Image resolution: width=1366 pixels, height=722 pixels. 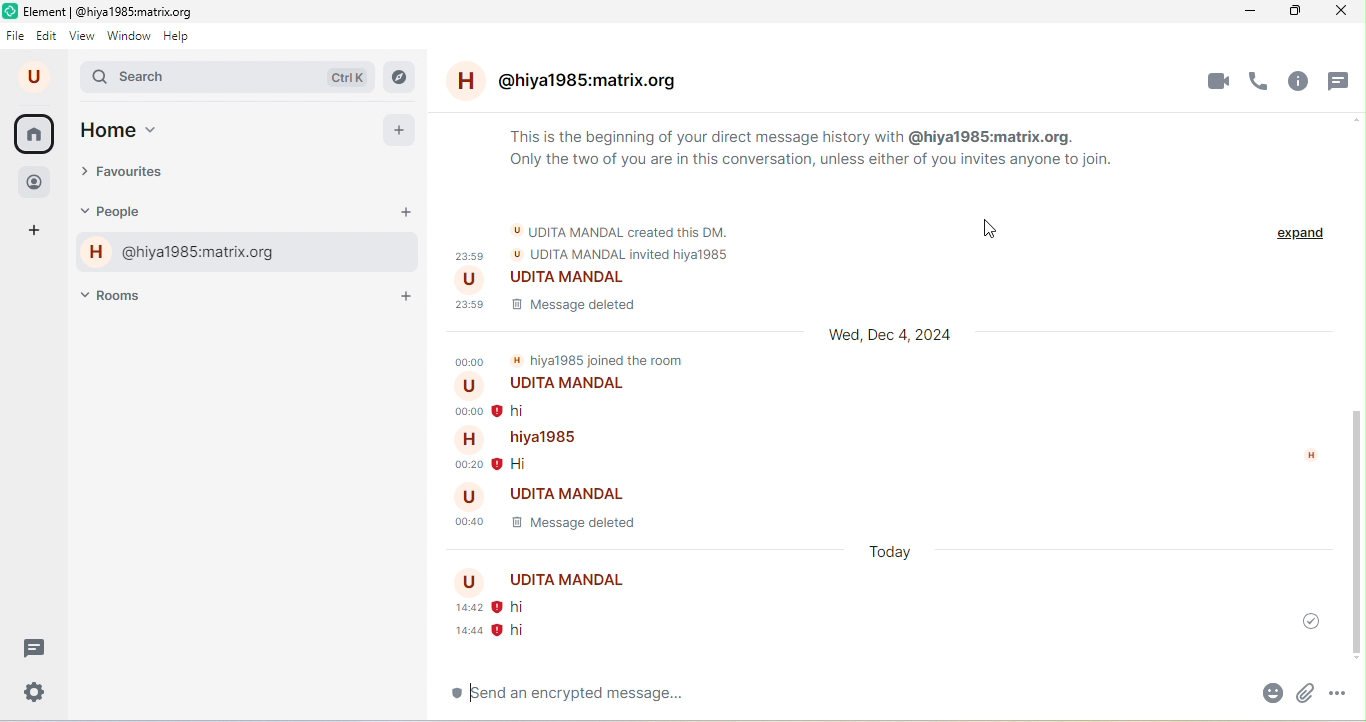 I want to click on udita mandal, so click(x=544, y=582).